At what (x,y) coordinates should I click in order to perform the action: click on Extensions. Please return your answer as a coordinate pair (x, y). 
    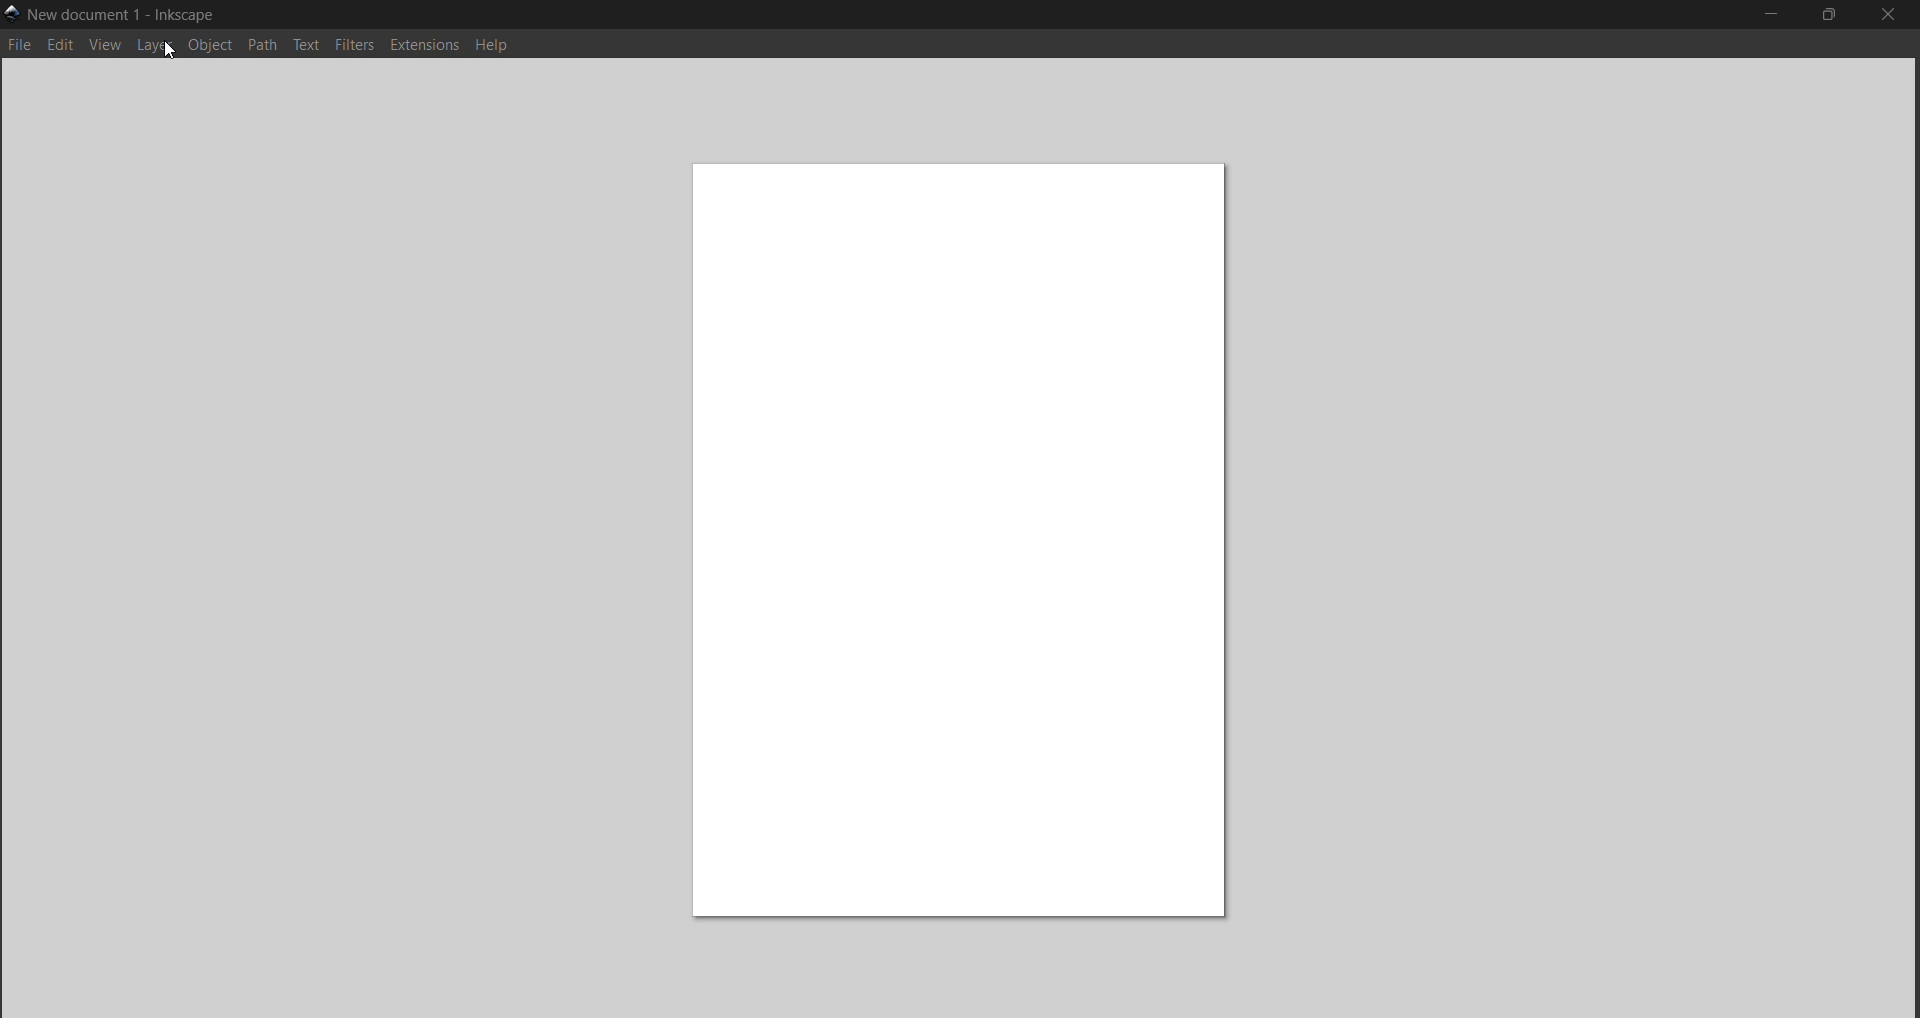
    Looking at the image, I should click on (427, 47).